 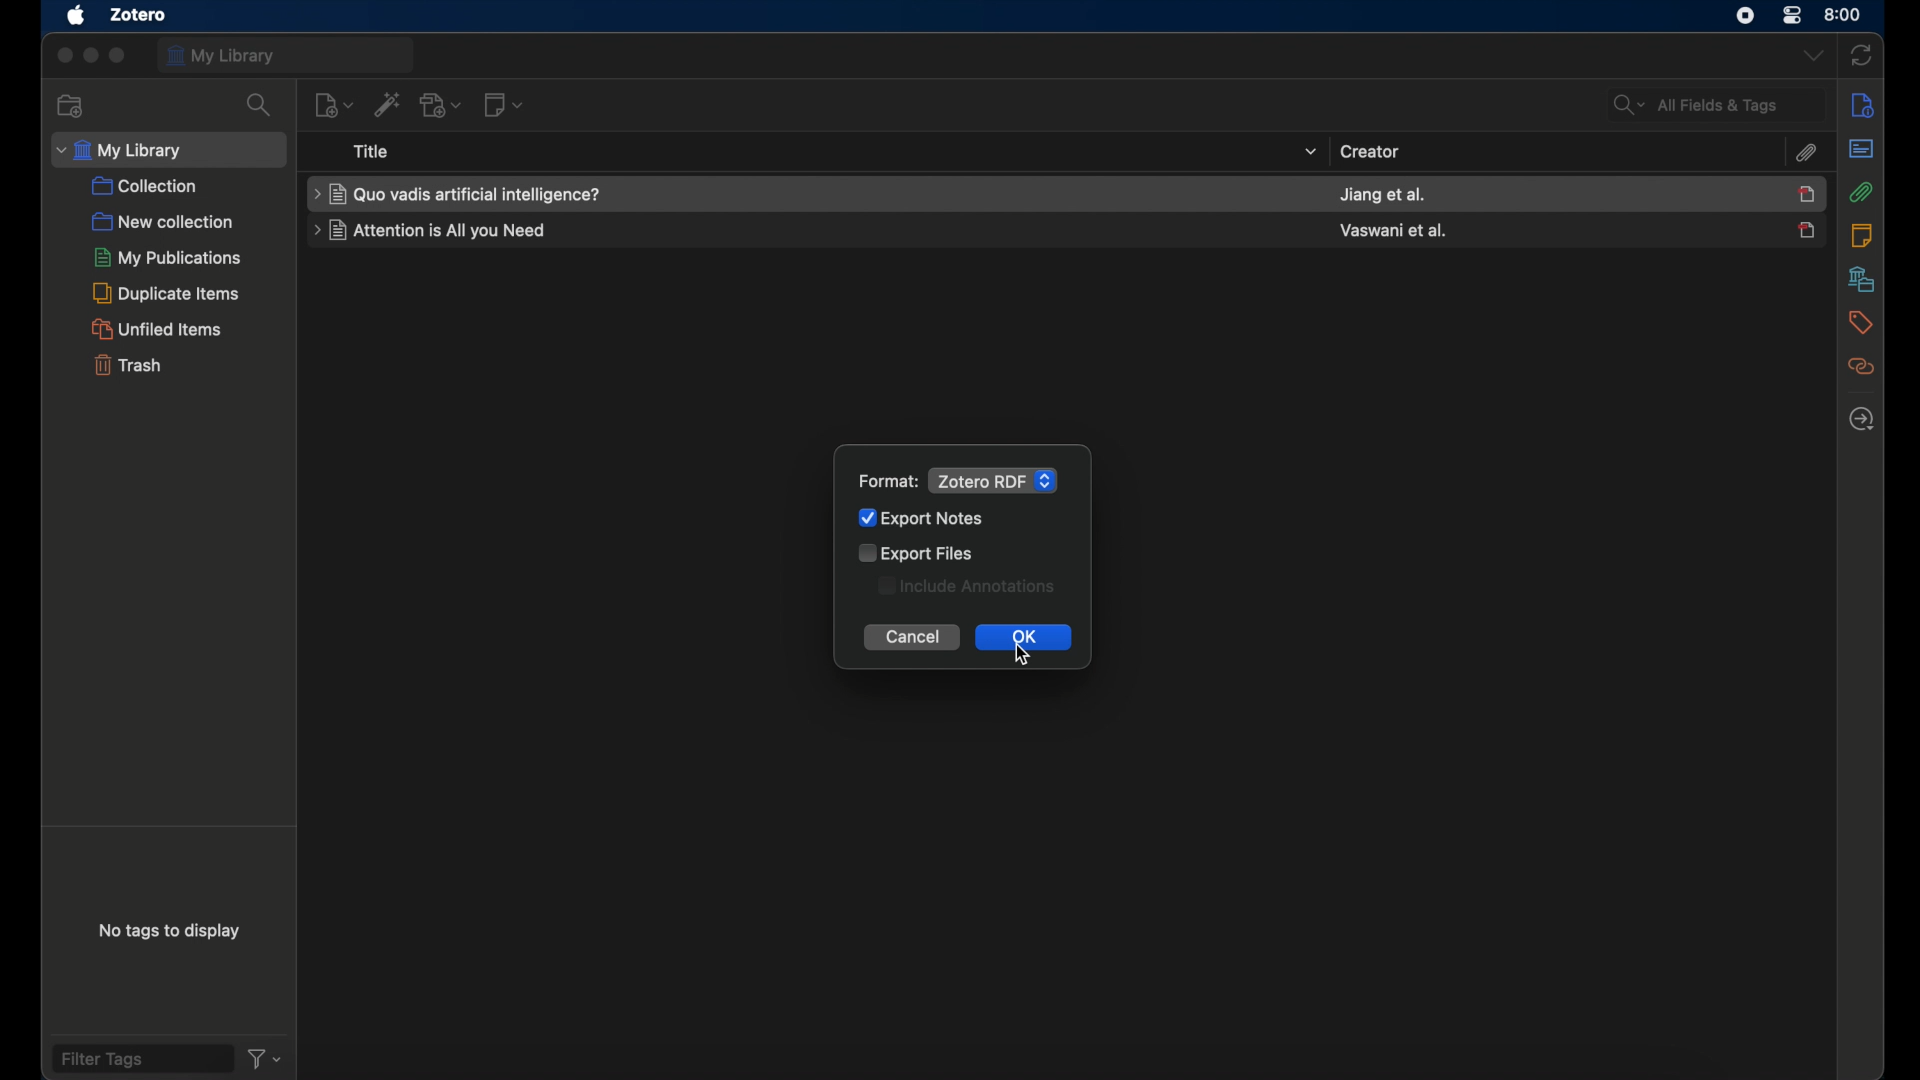 I want to click on time, so click(x=1844, y=14).